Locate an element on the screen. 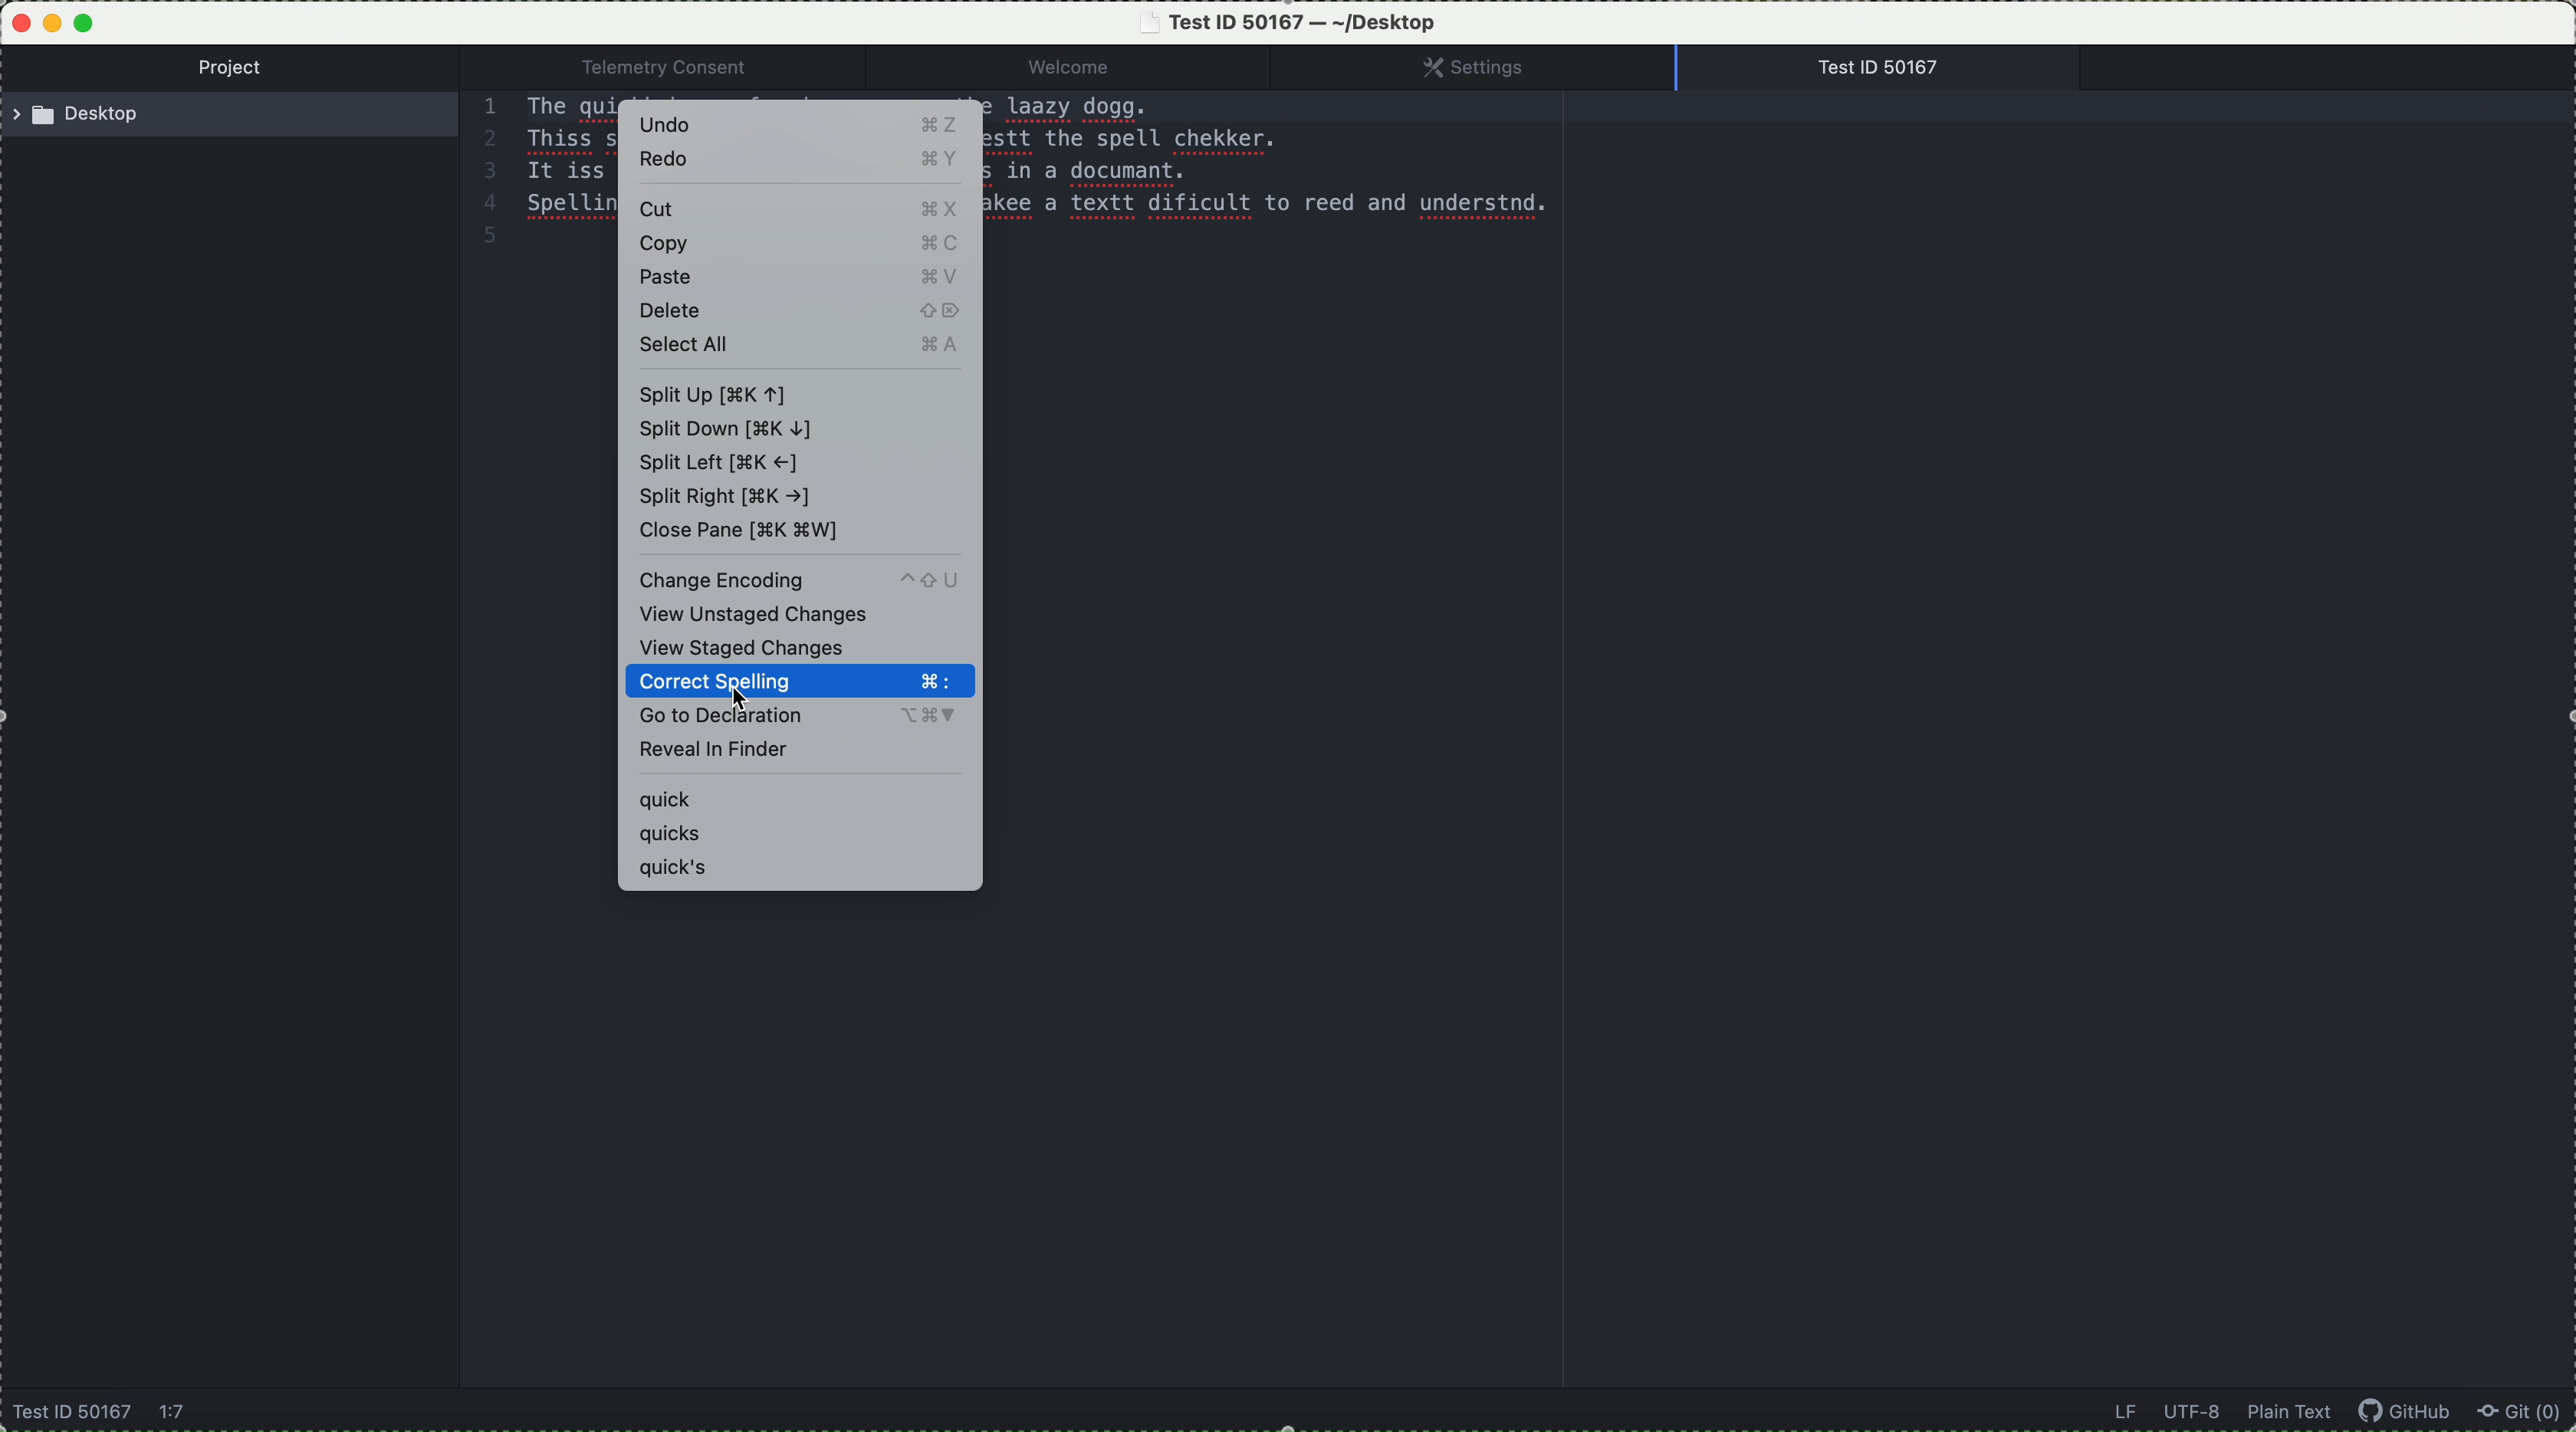 The image size is (2576, 1432). quick is located at coordinates (670, 802).